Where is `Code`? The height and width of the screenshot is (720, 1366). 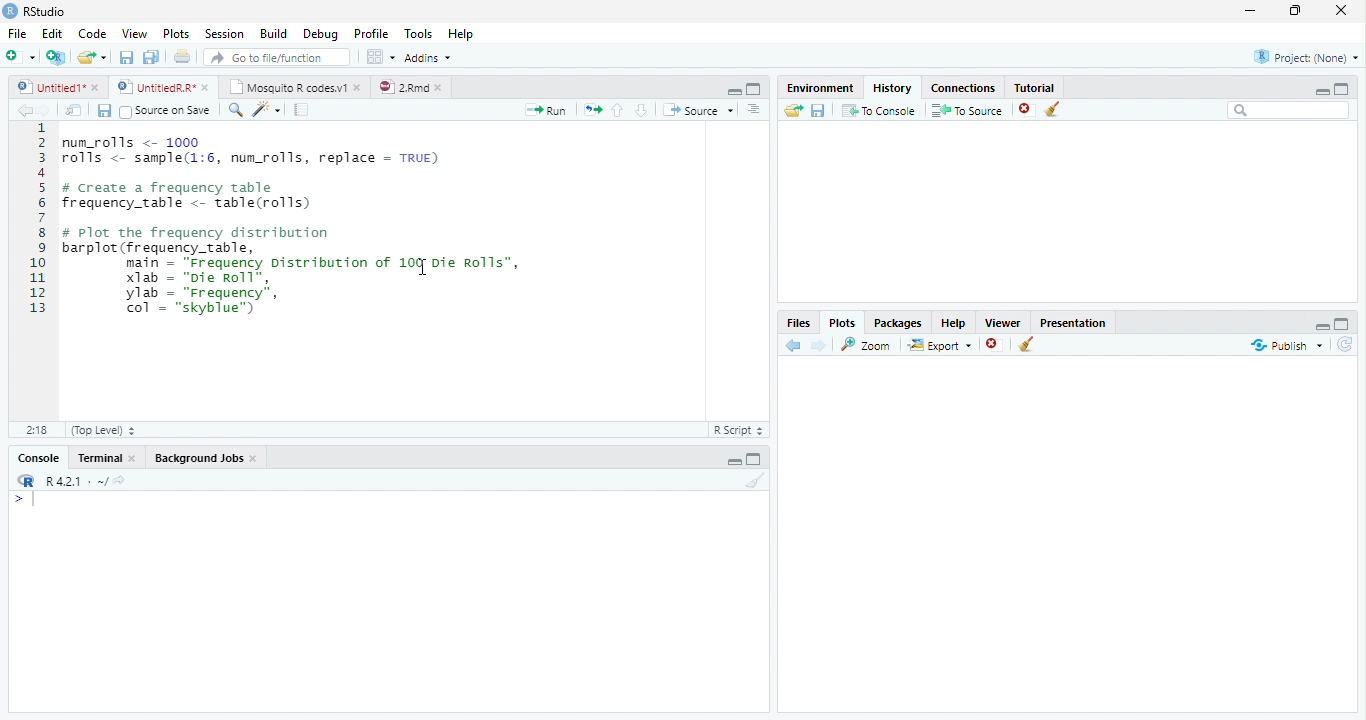 Code is located at coordinates (94, 31).